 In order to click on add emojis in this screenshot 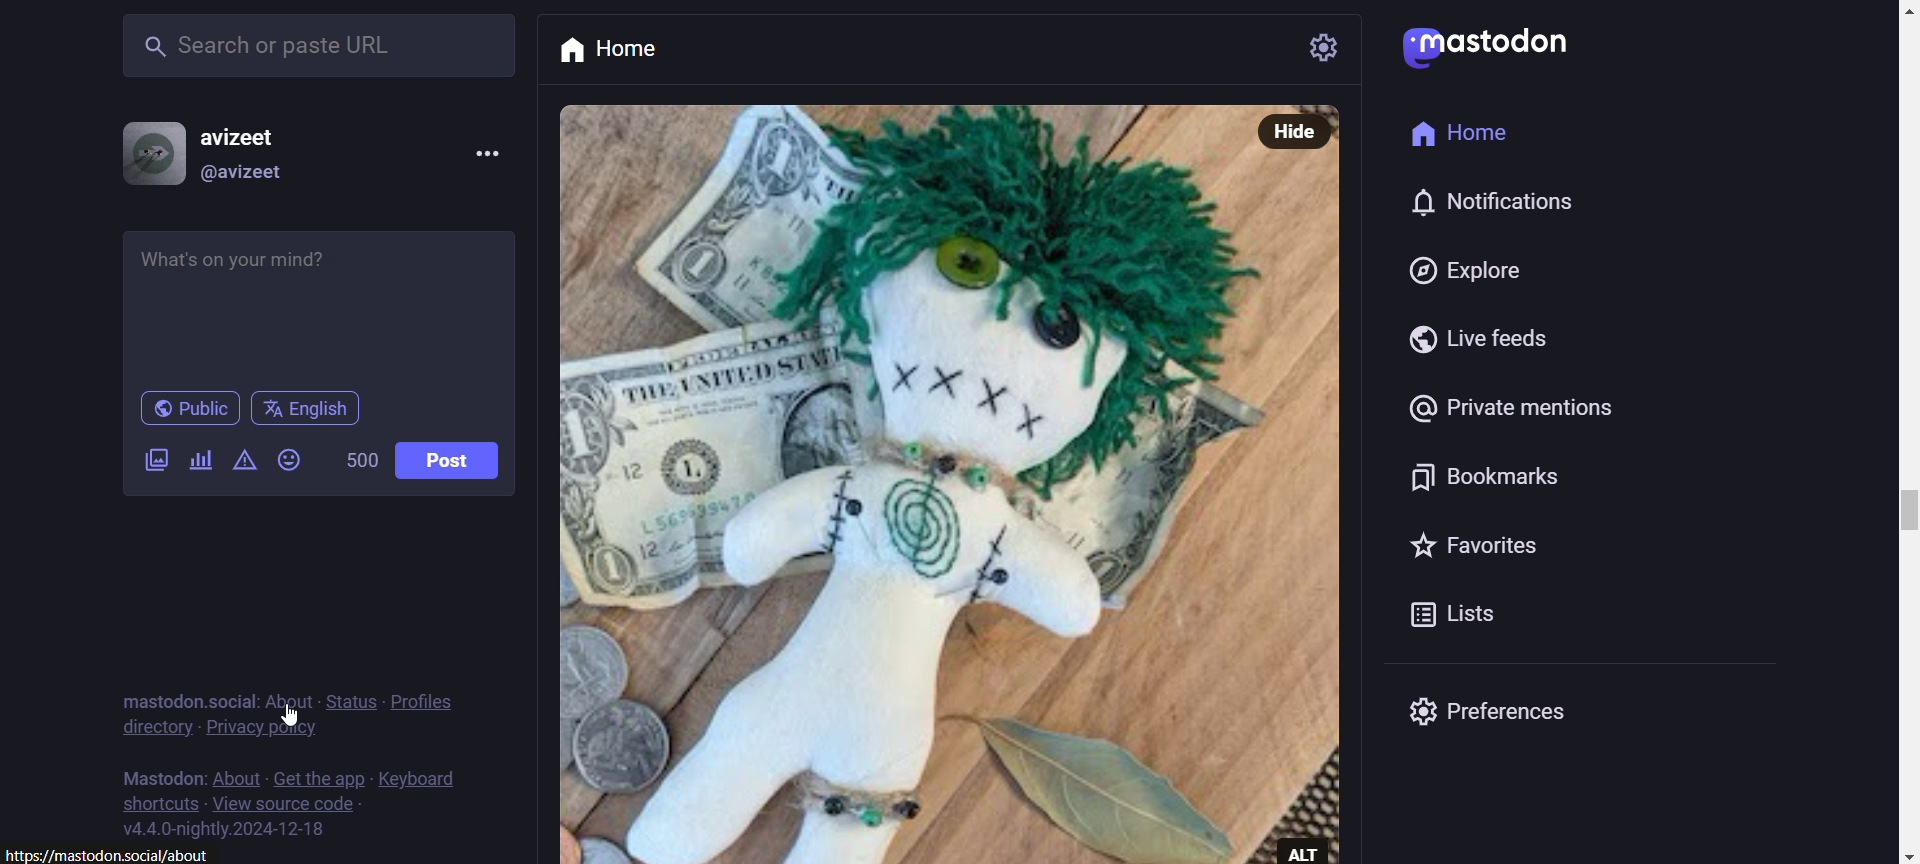, I will do `click(294, 459)`.